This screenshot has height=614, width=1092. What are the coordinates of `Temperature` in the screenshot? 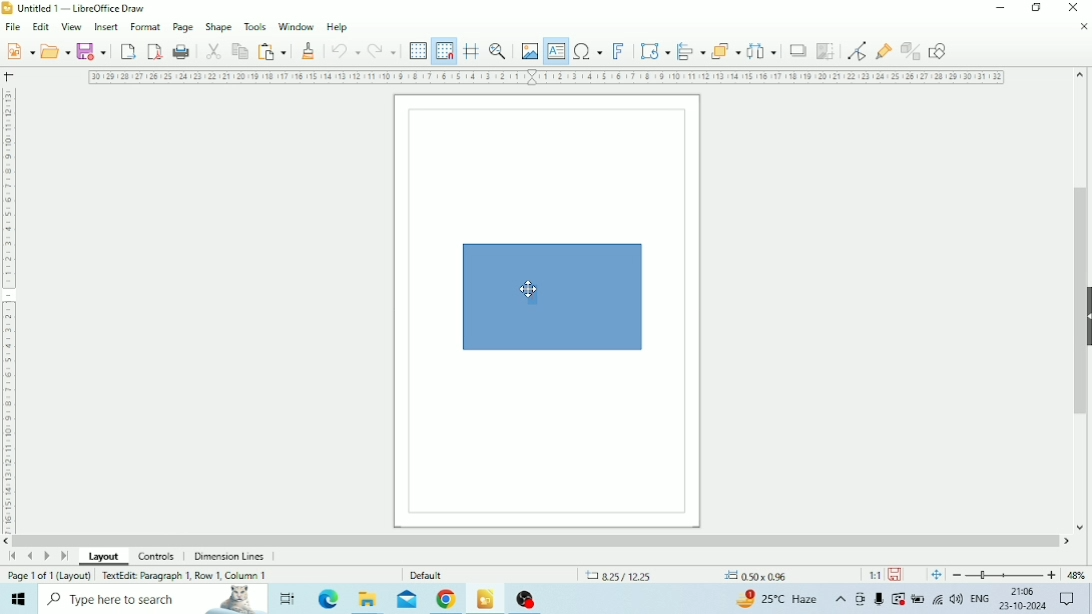 It's located at (779, 598).